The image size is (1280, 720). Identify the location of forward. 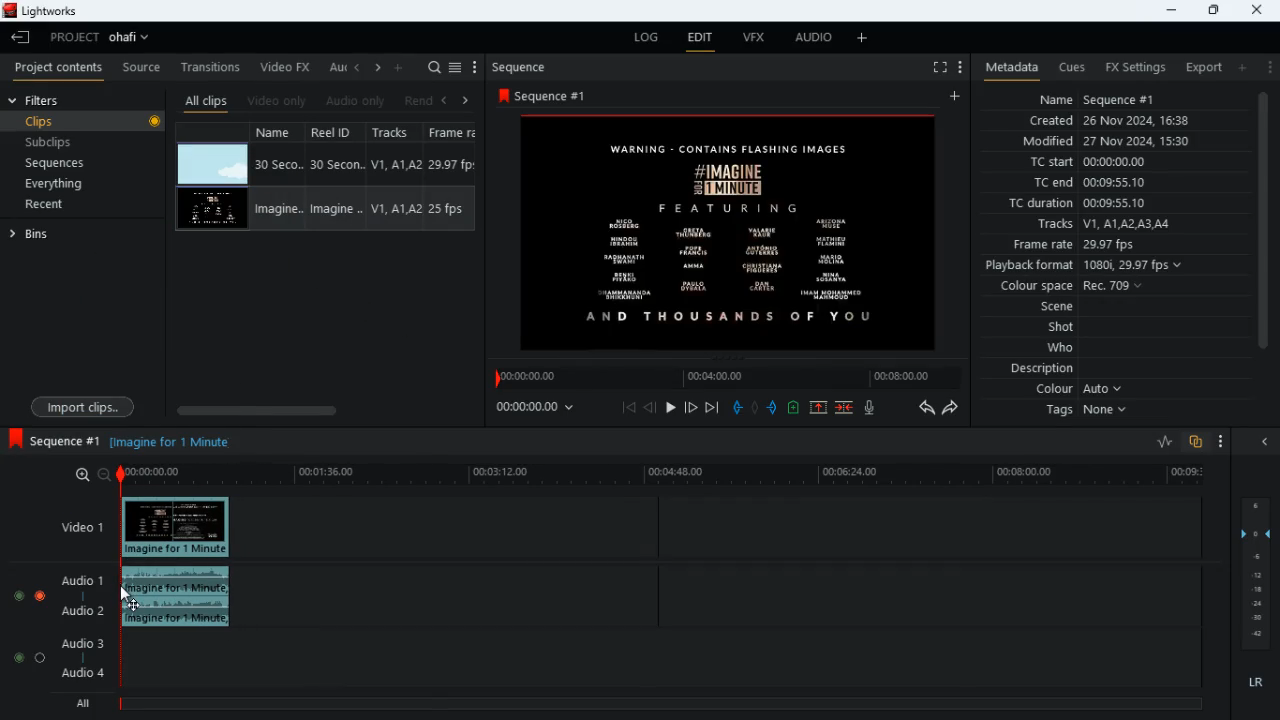
(952, 409).